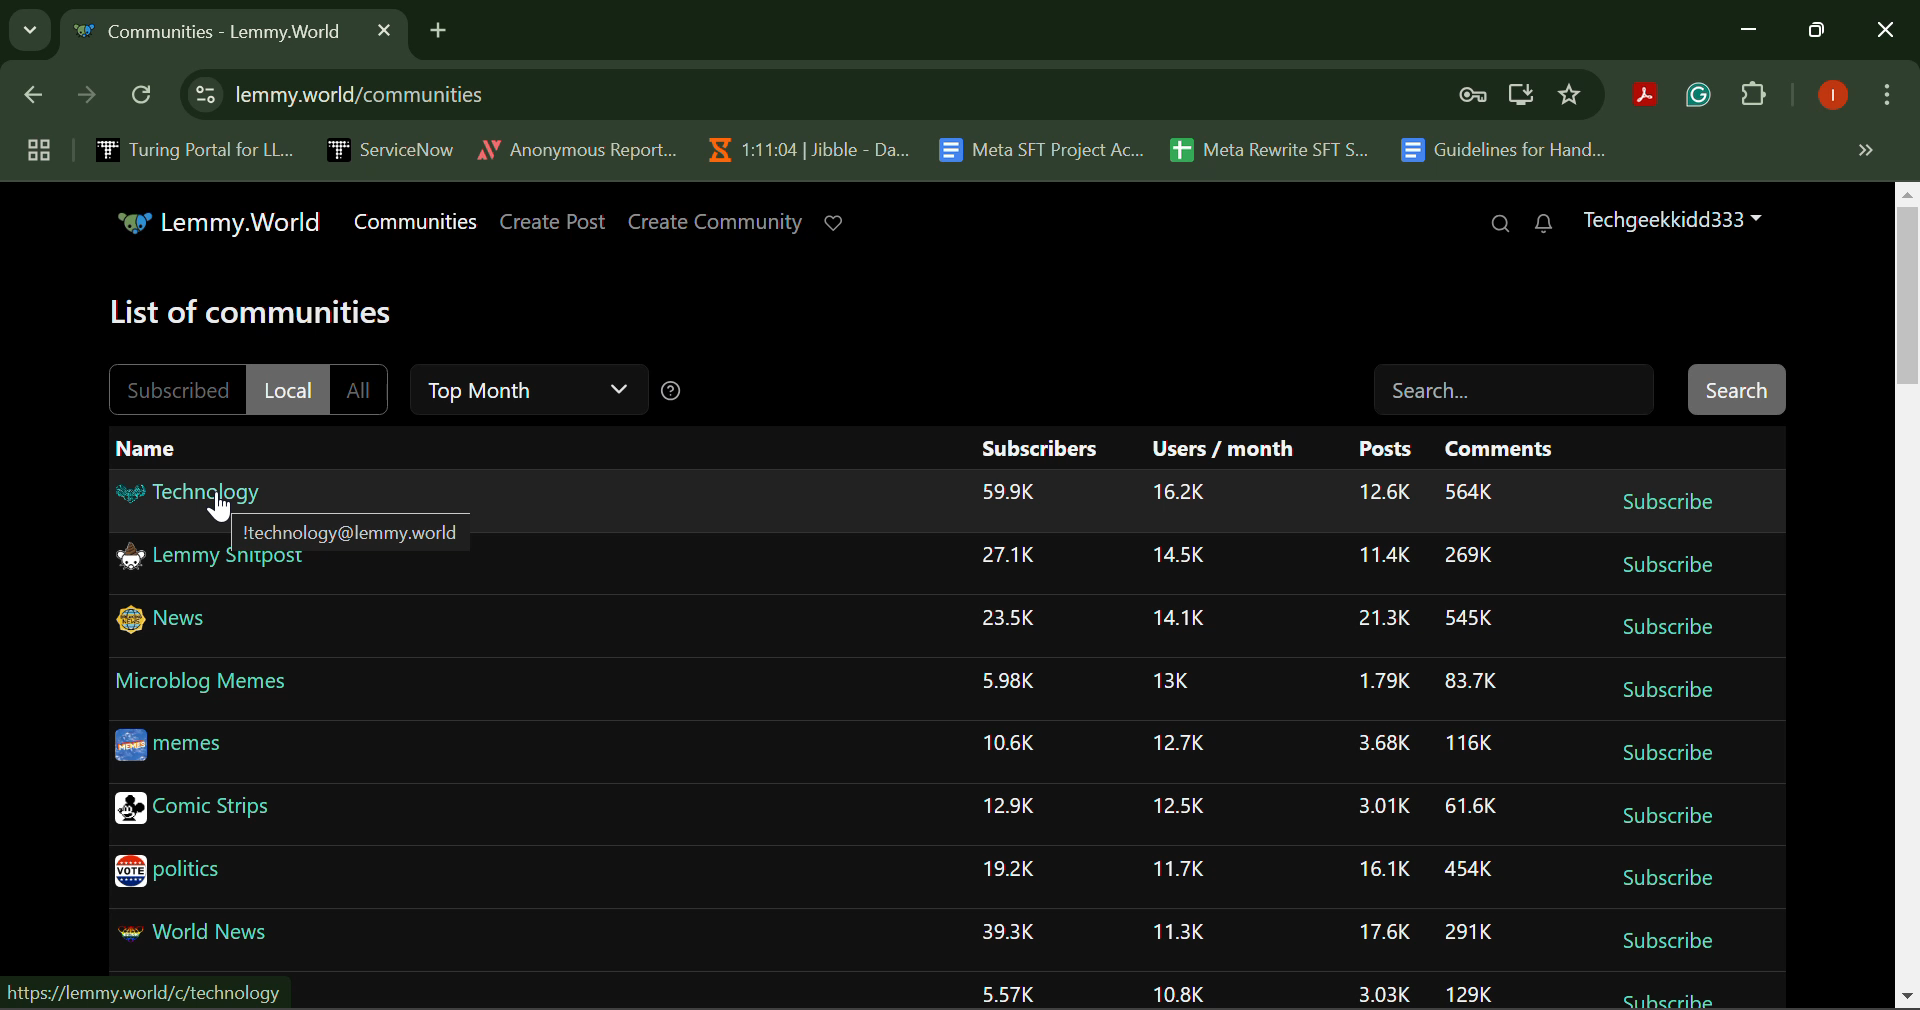 This screenshot has width=1920, height=1010. What do you see at coordinates (204, 679) in the screenshot?
I see `Microblog Memes Community Link` at bounding box center [204, 679].